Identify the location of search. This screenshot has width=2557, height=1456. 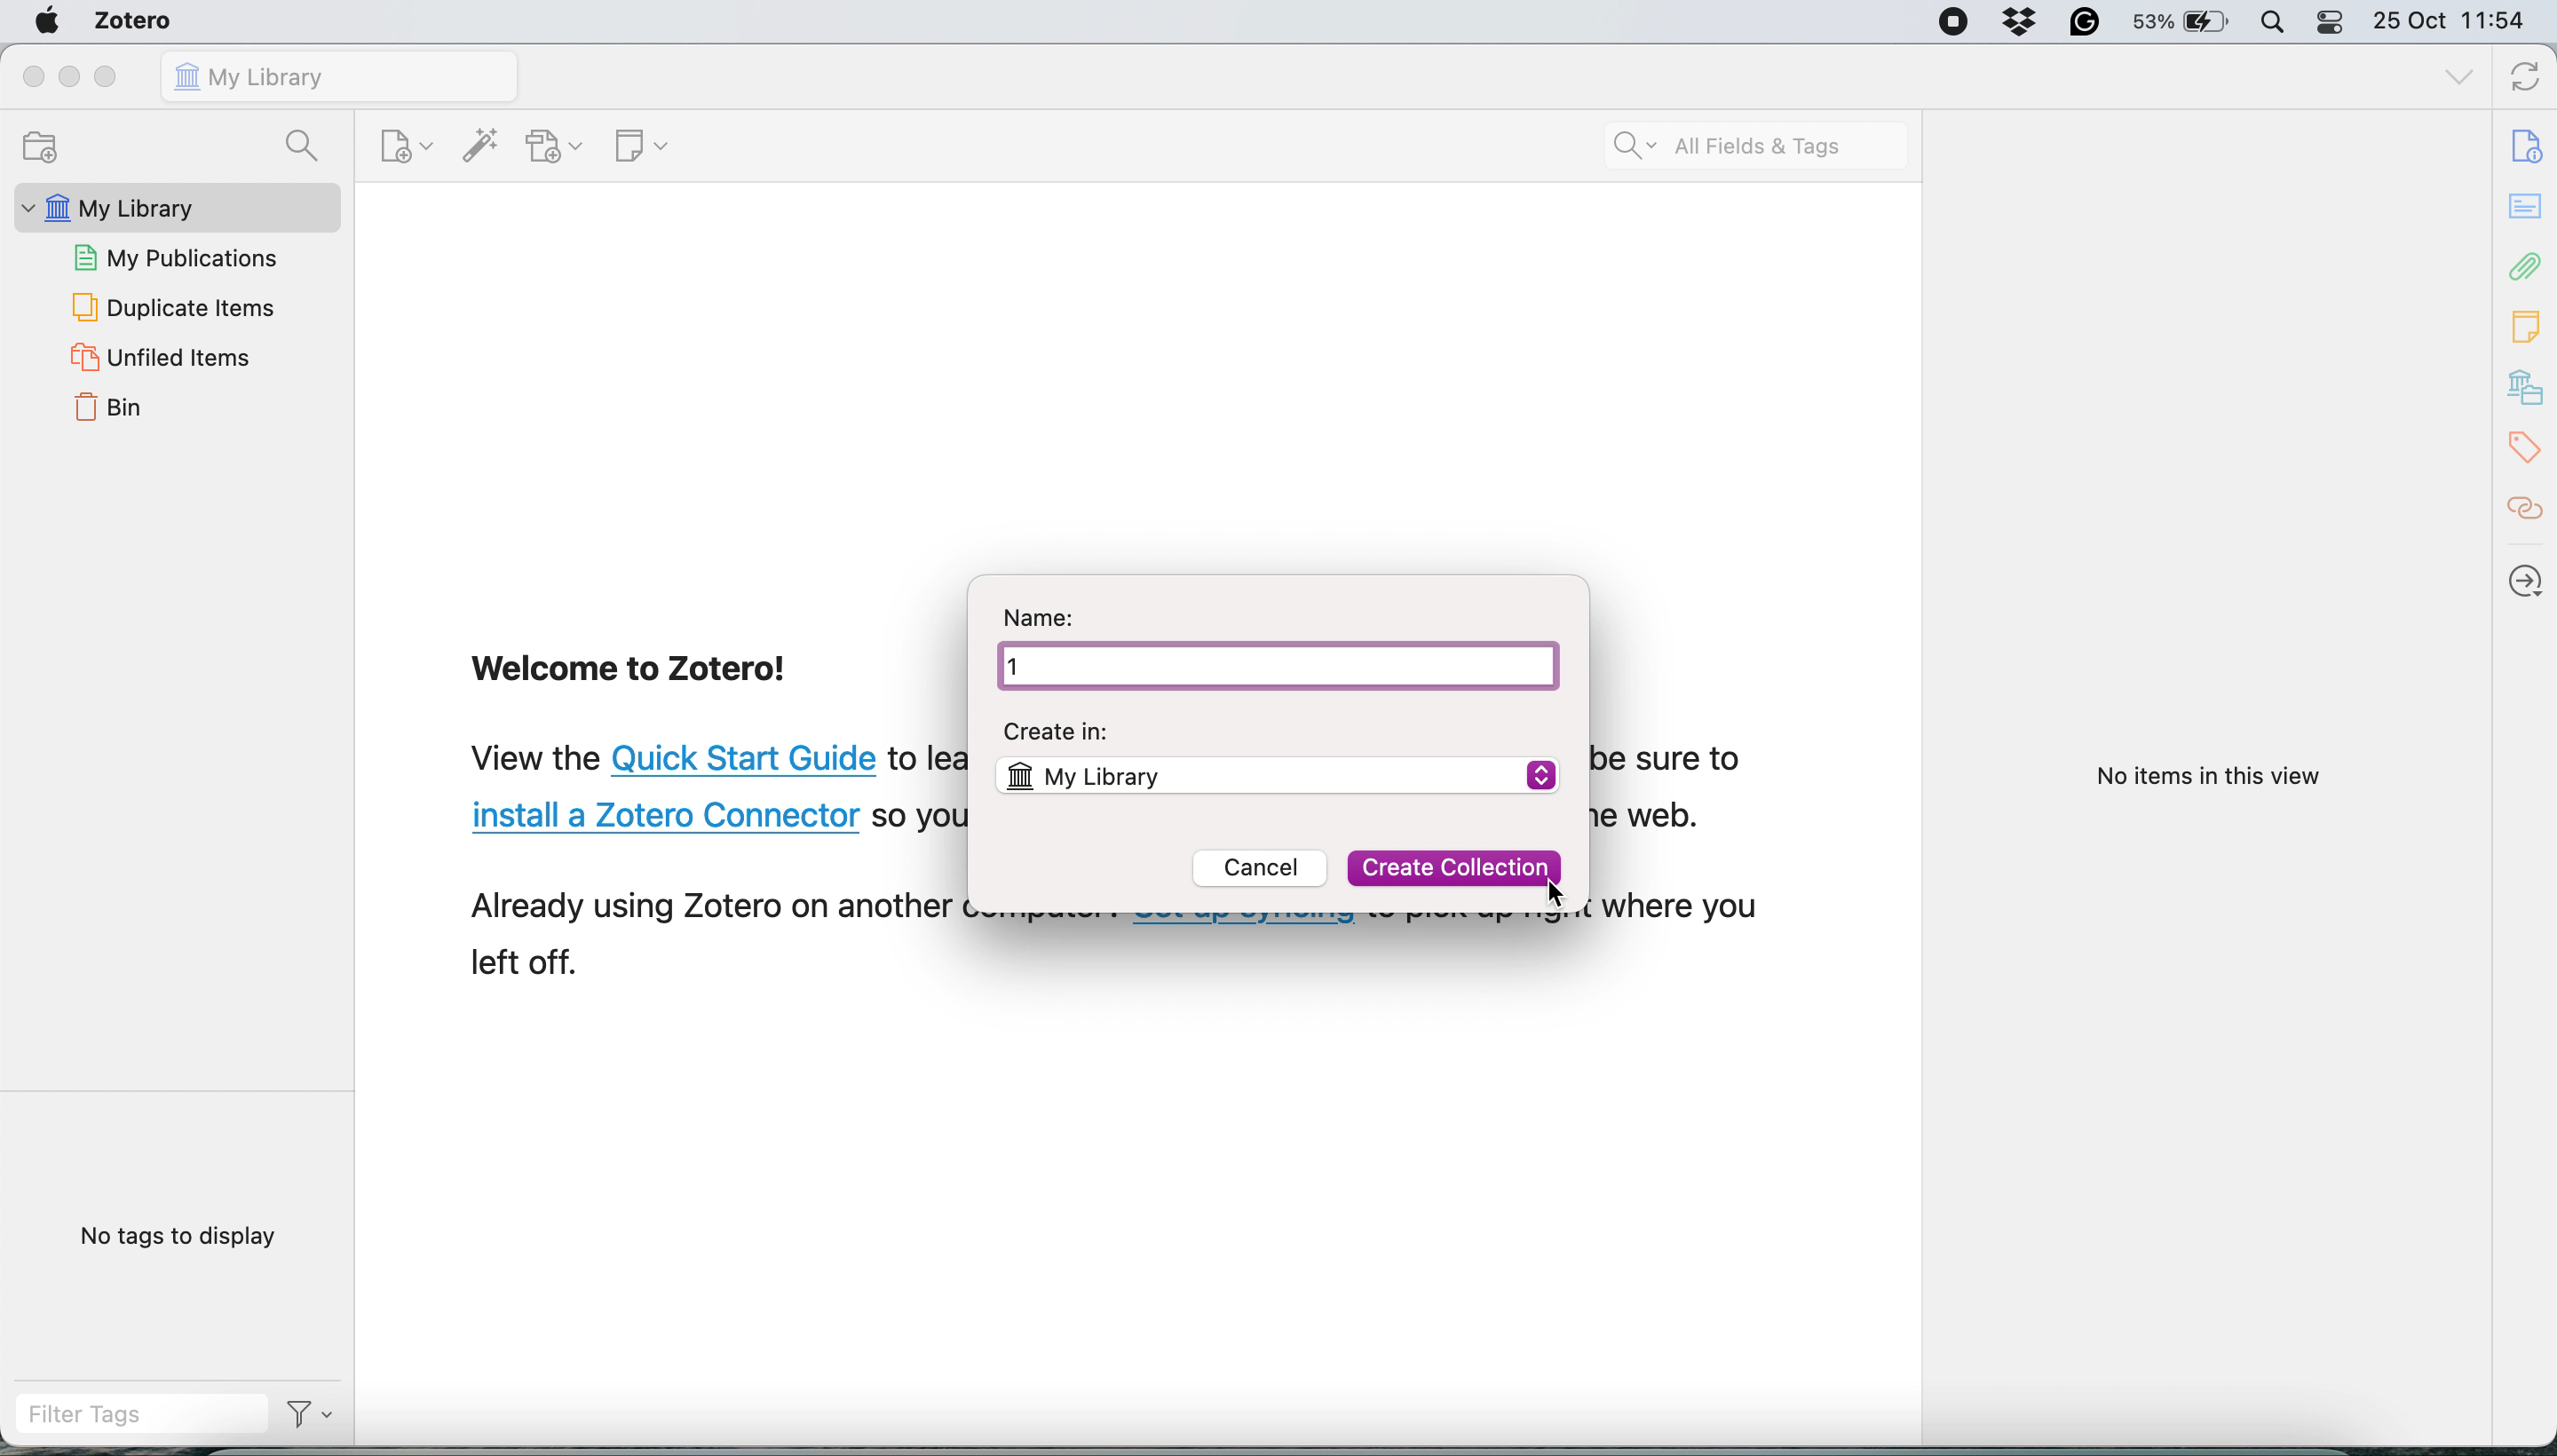
(1757, 145).